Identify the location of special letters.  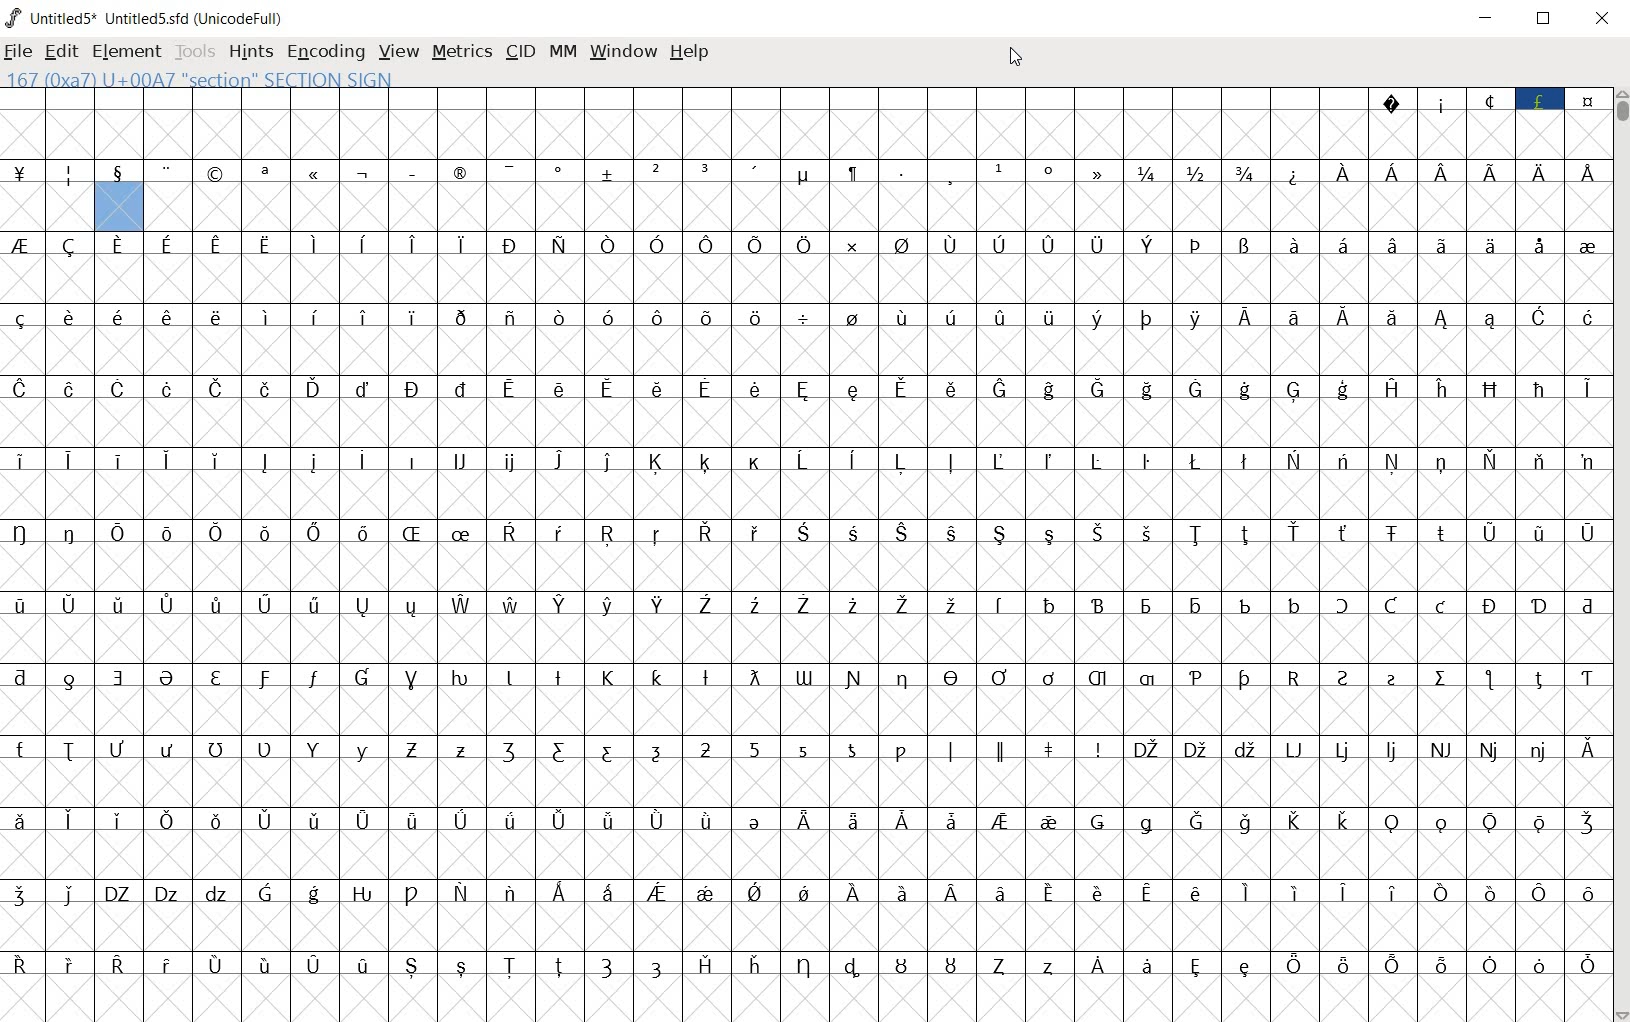
(1049, 458).